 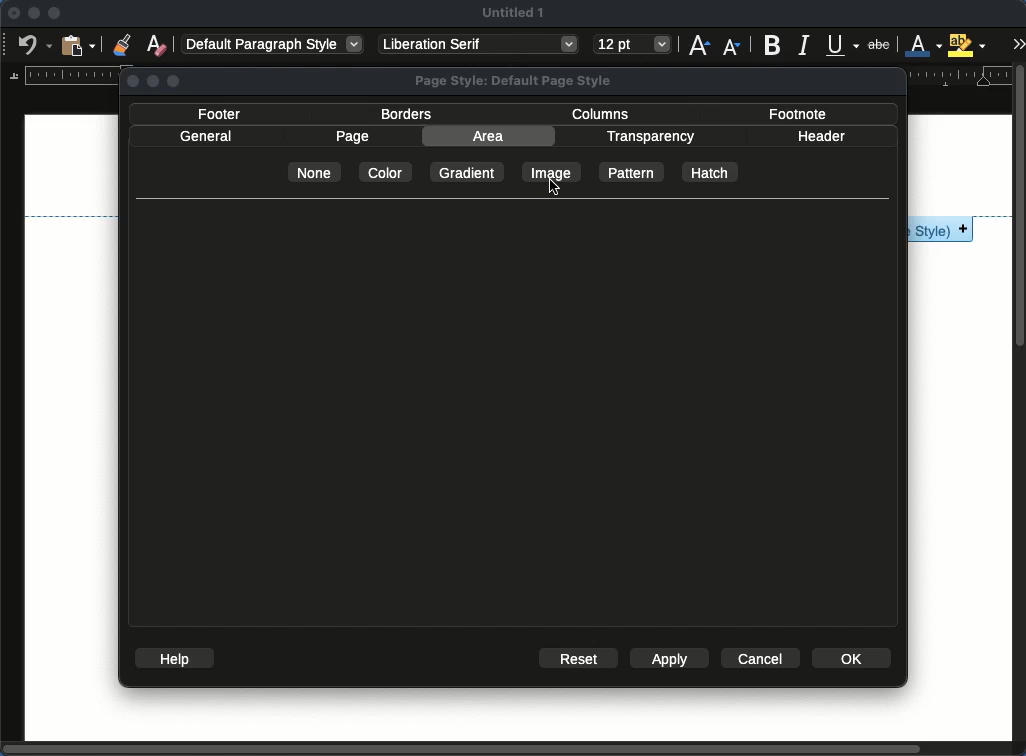 What do you see at coordinates (1018, 45) in the screenshot?
I see `expand` at bounding box center [1018, 45].